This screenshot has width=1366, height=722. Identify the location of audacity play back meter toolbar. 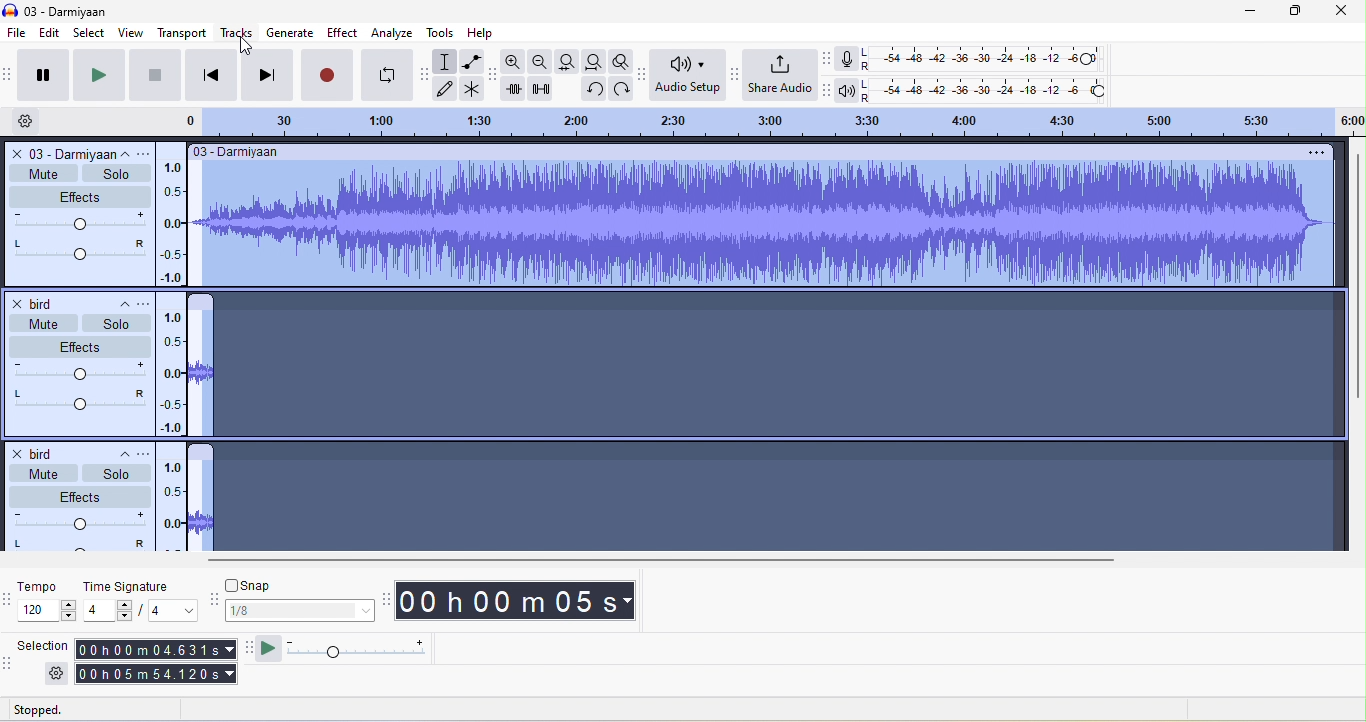
(832, 90).